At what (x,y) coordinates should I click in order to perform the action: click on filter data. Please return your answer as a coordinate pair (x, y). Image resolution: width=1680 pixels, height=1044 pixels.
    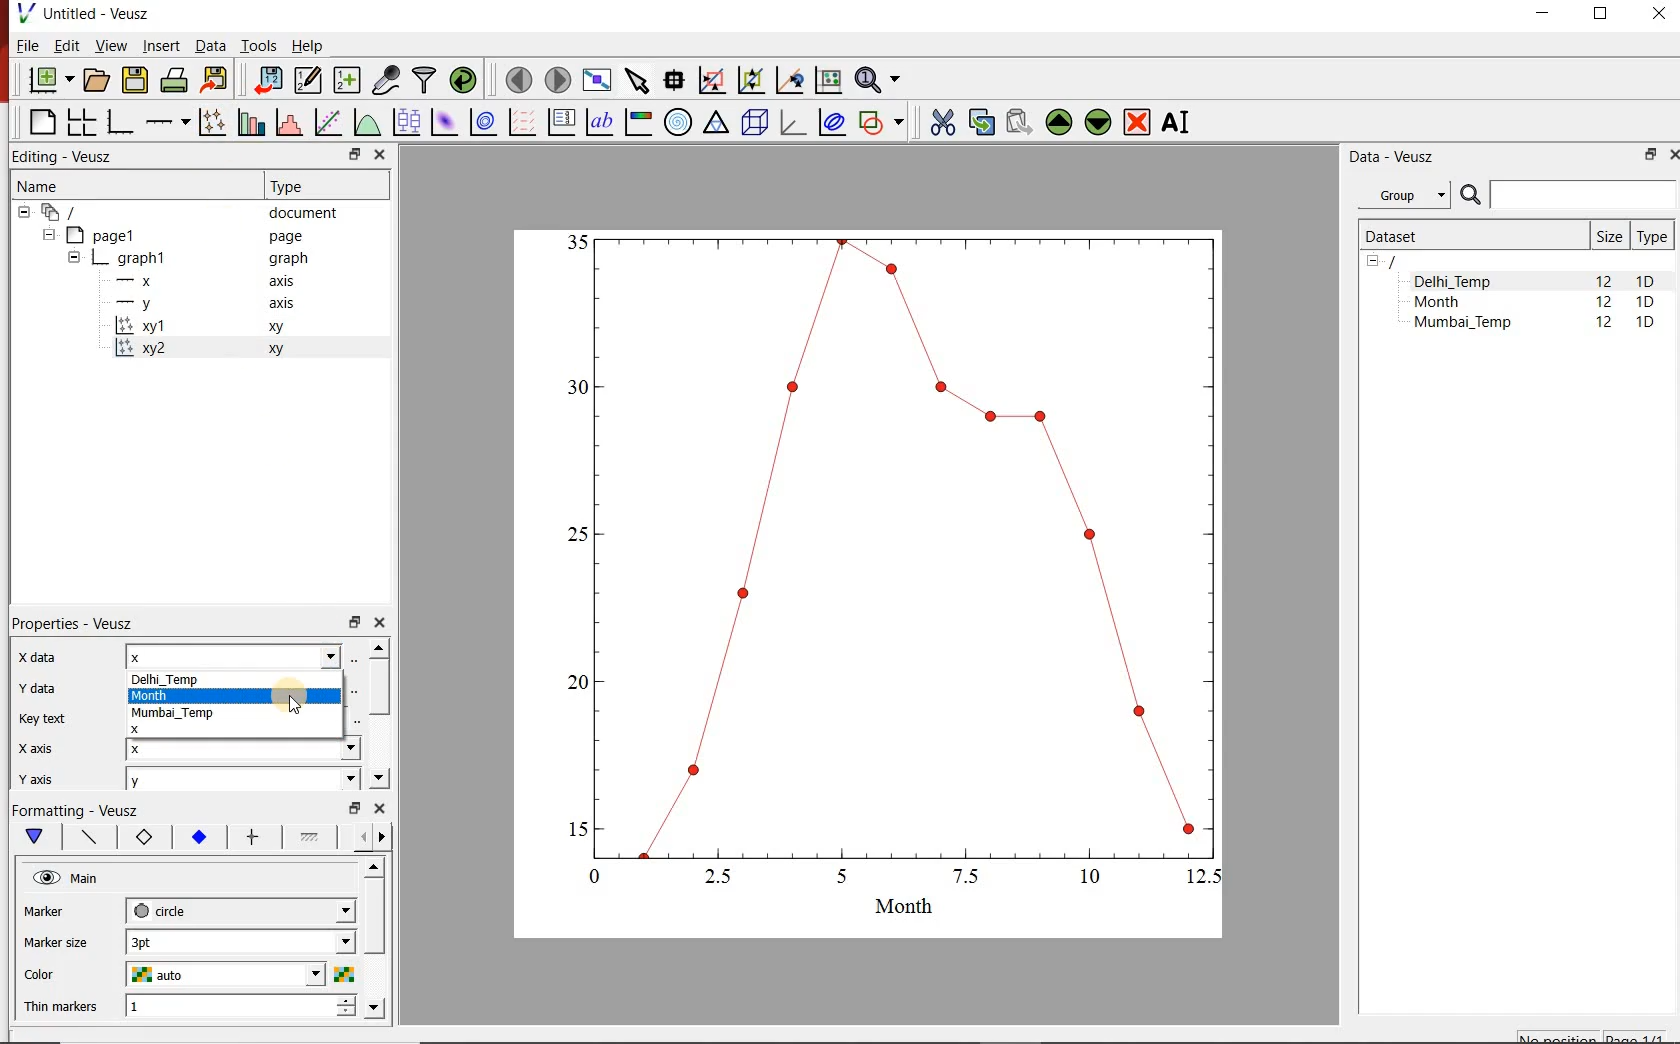
    Looking at the image, I should click on (425, 80).